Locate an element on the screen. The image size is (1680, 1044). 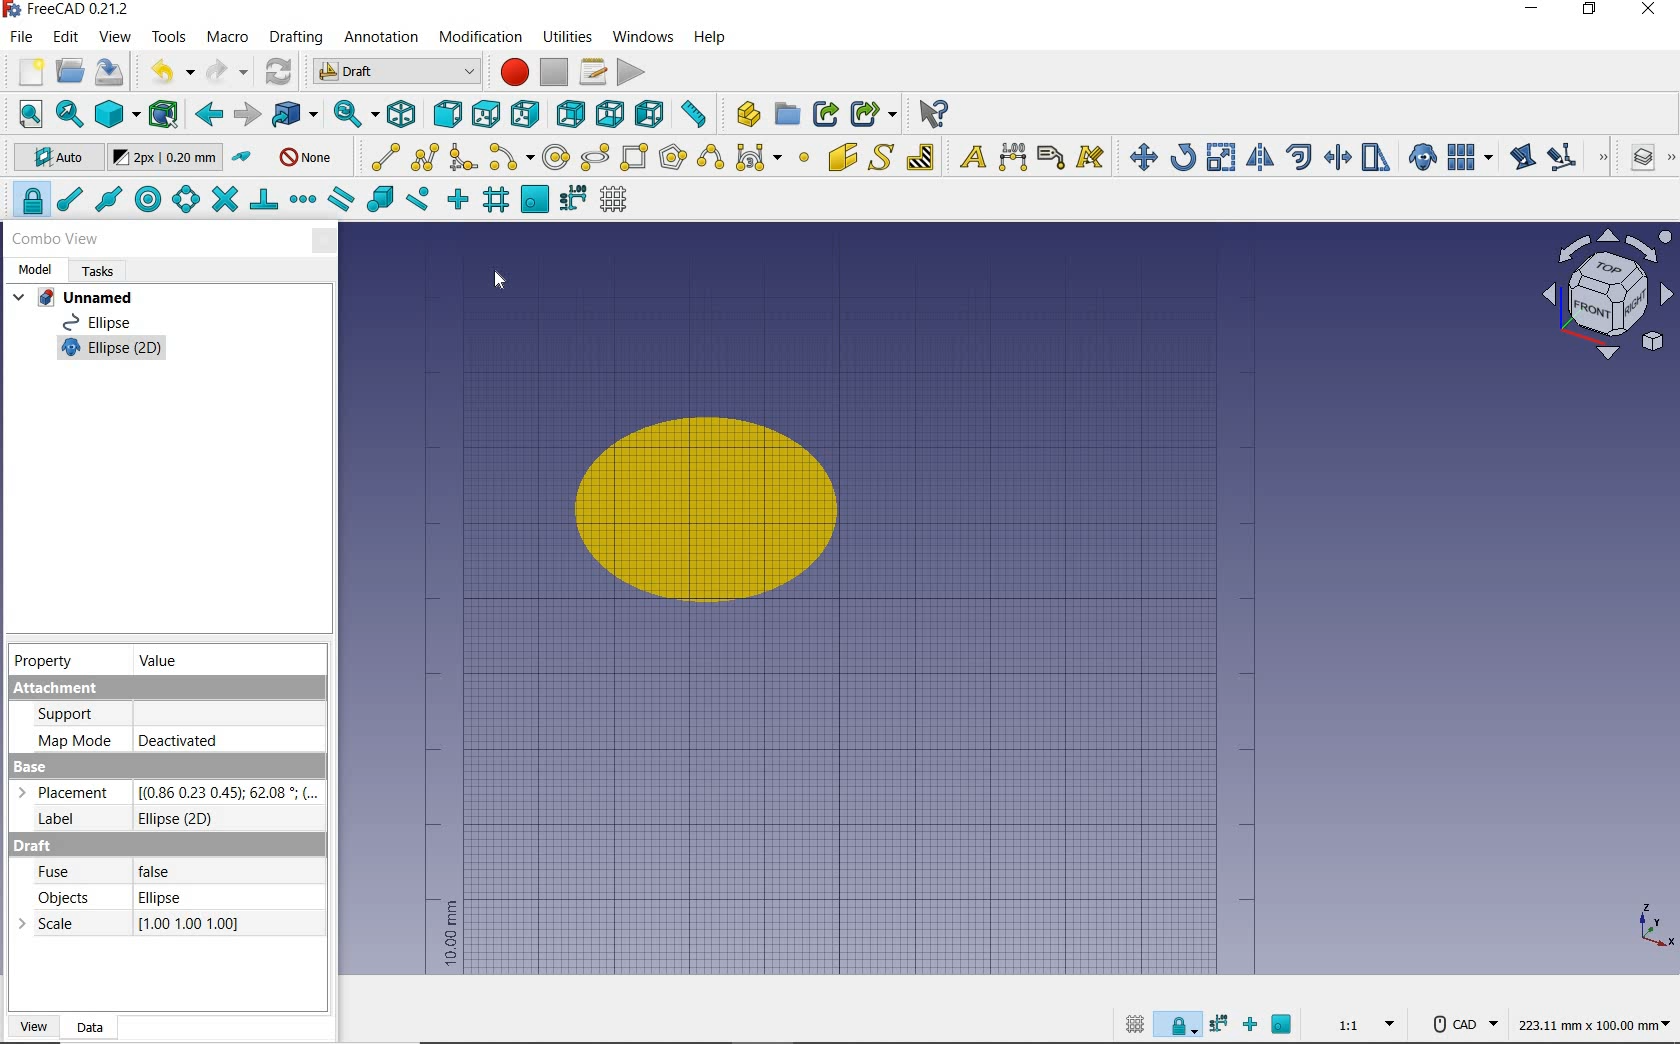
make link is located at coordinates (826, 114).